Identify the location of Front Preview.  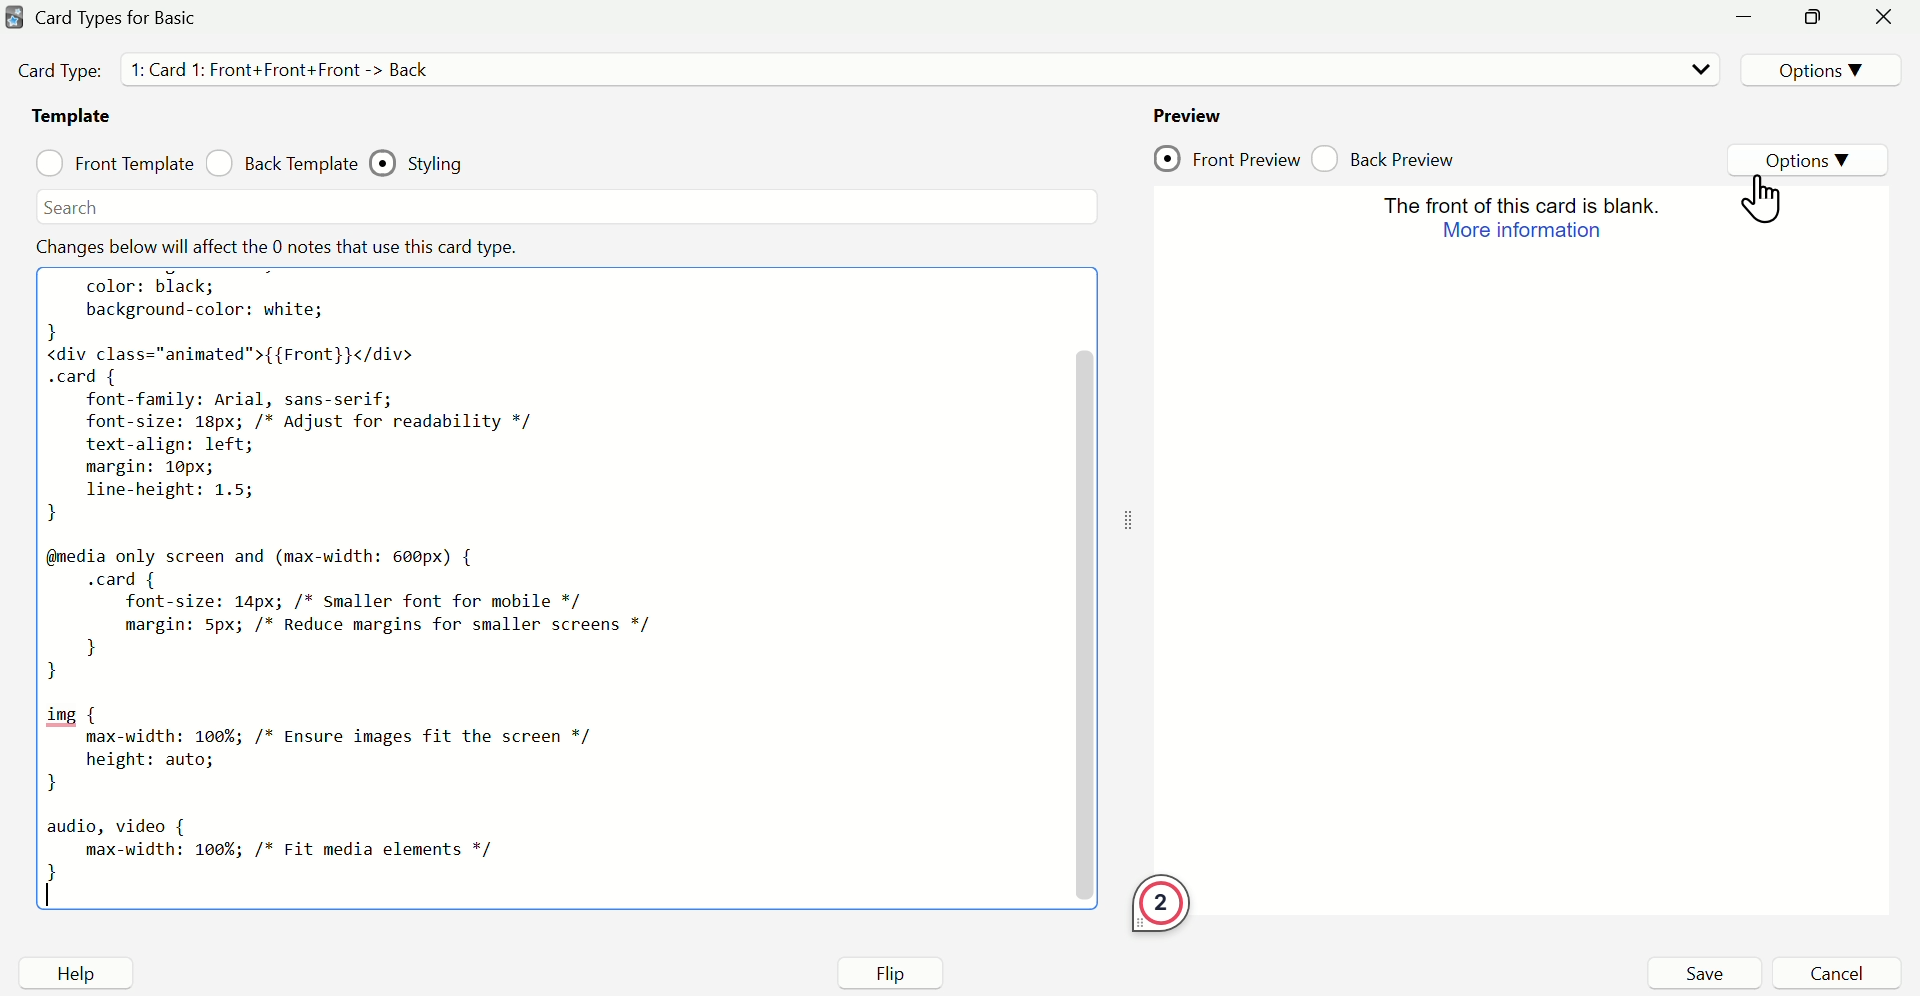
(1227, 158).